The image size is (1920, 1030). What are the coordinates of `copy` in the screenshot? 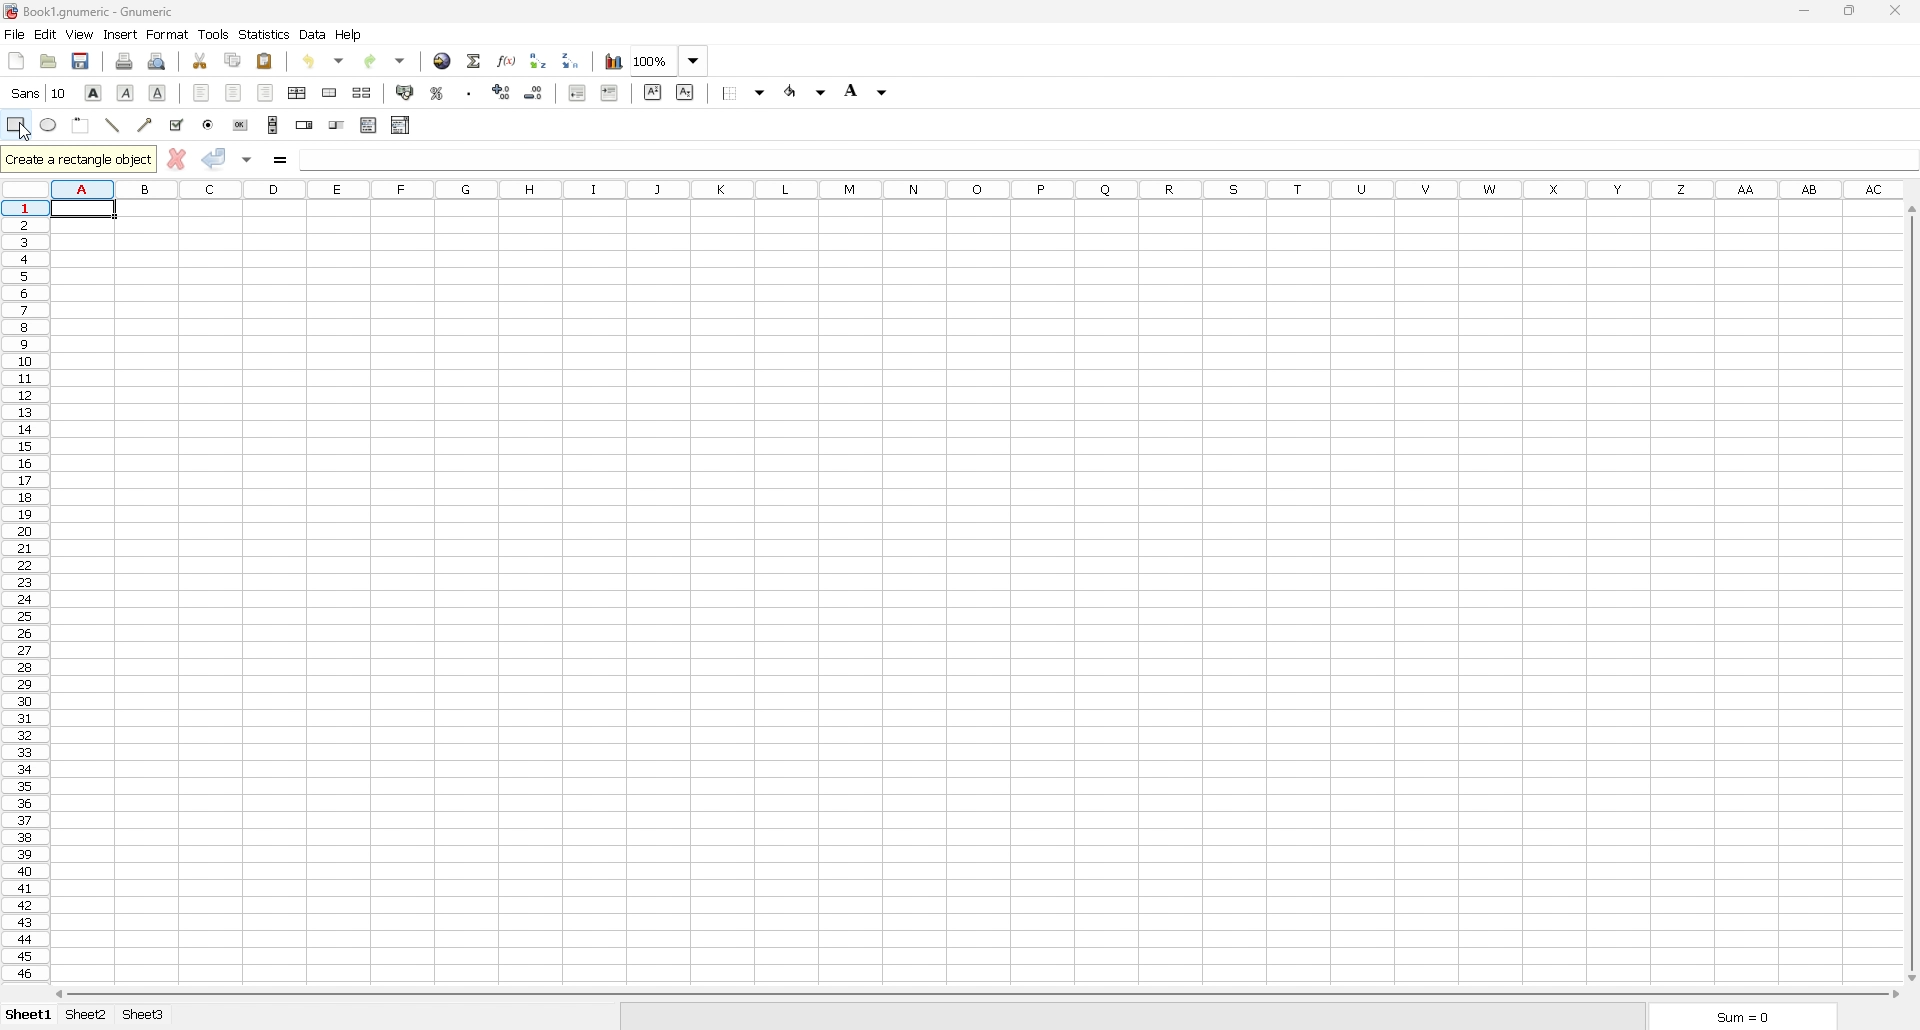 It's located at (232, 61).